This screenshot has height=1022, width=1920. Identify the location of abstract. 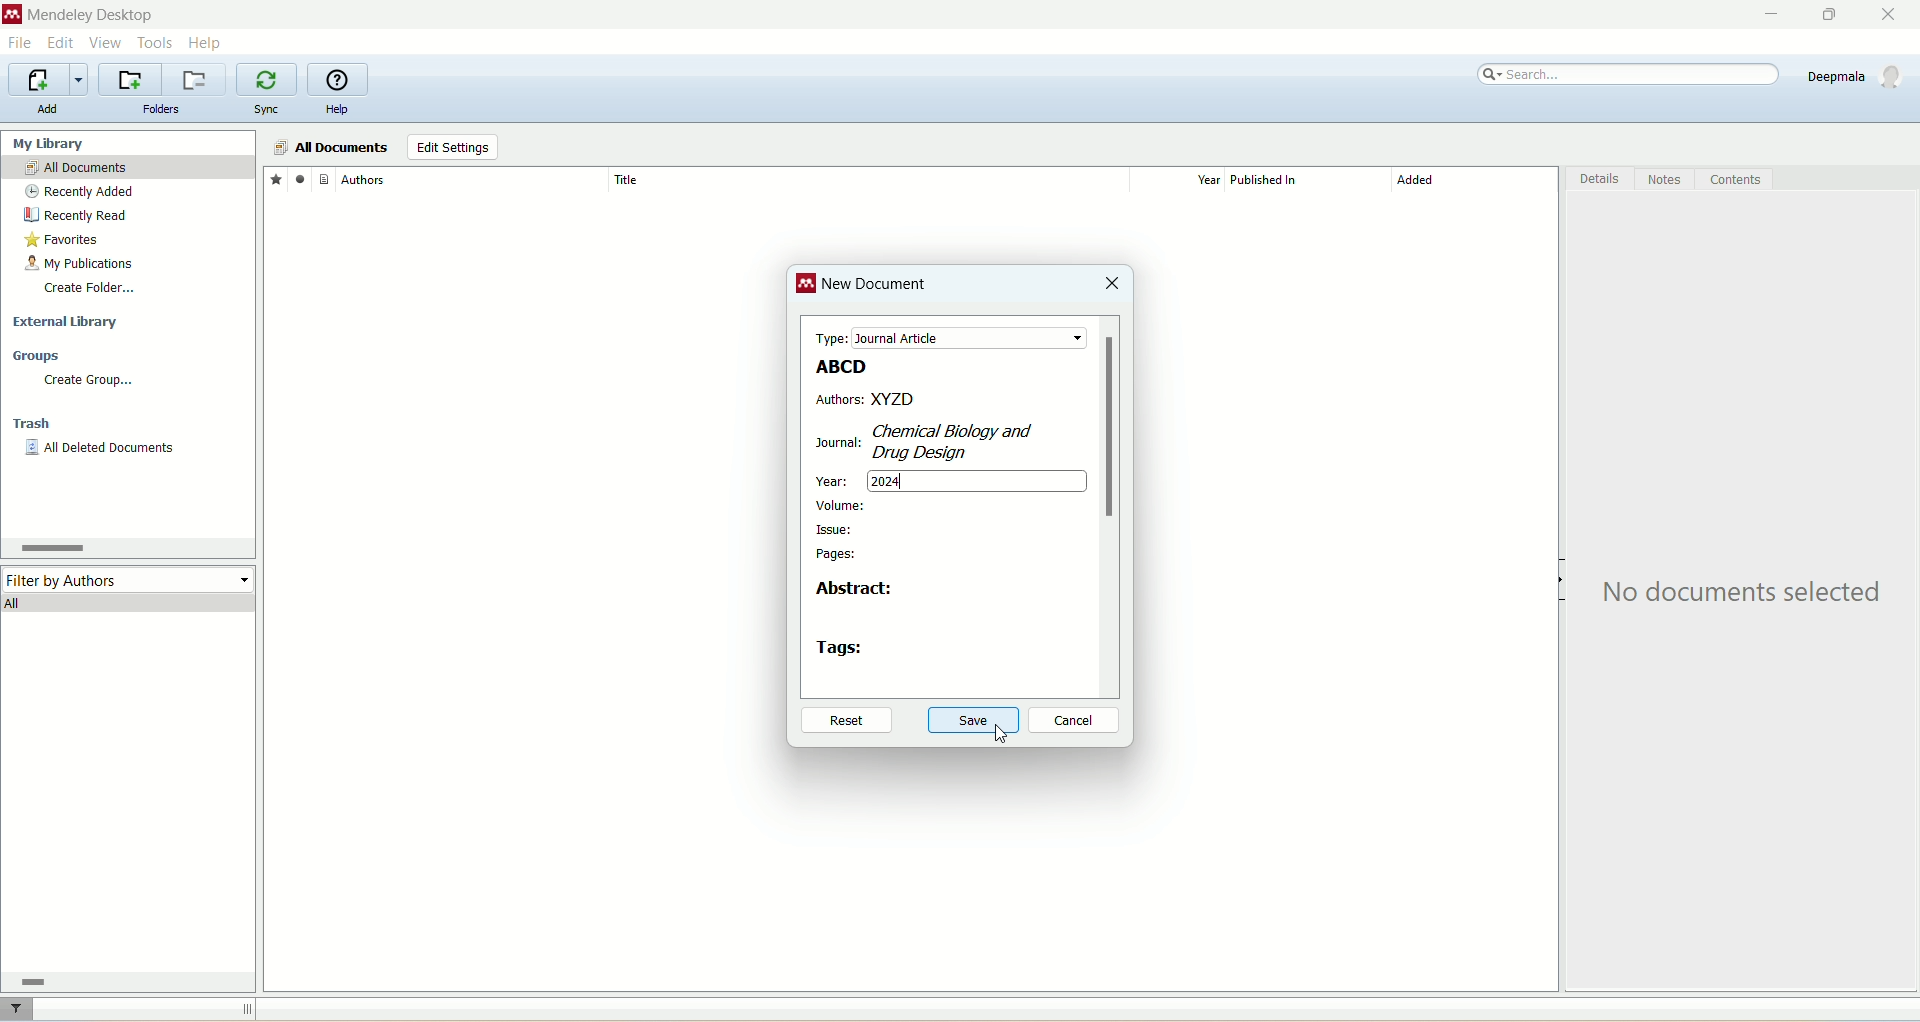
(854, 593).